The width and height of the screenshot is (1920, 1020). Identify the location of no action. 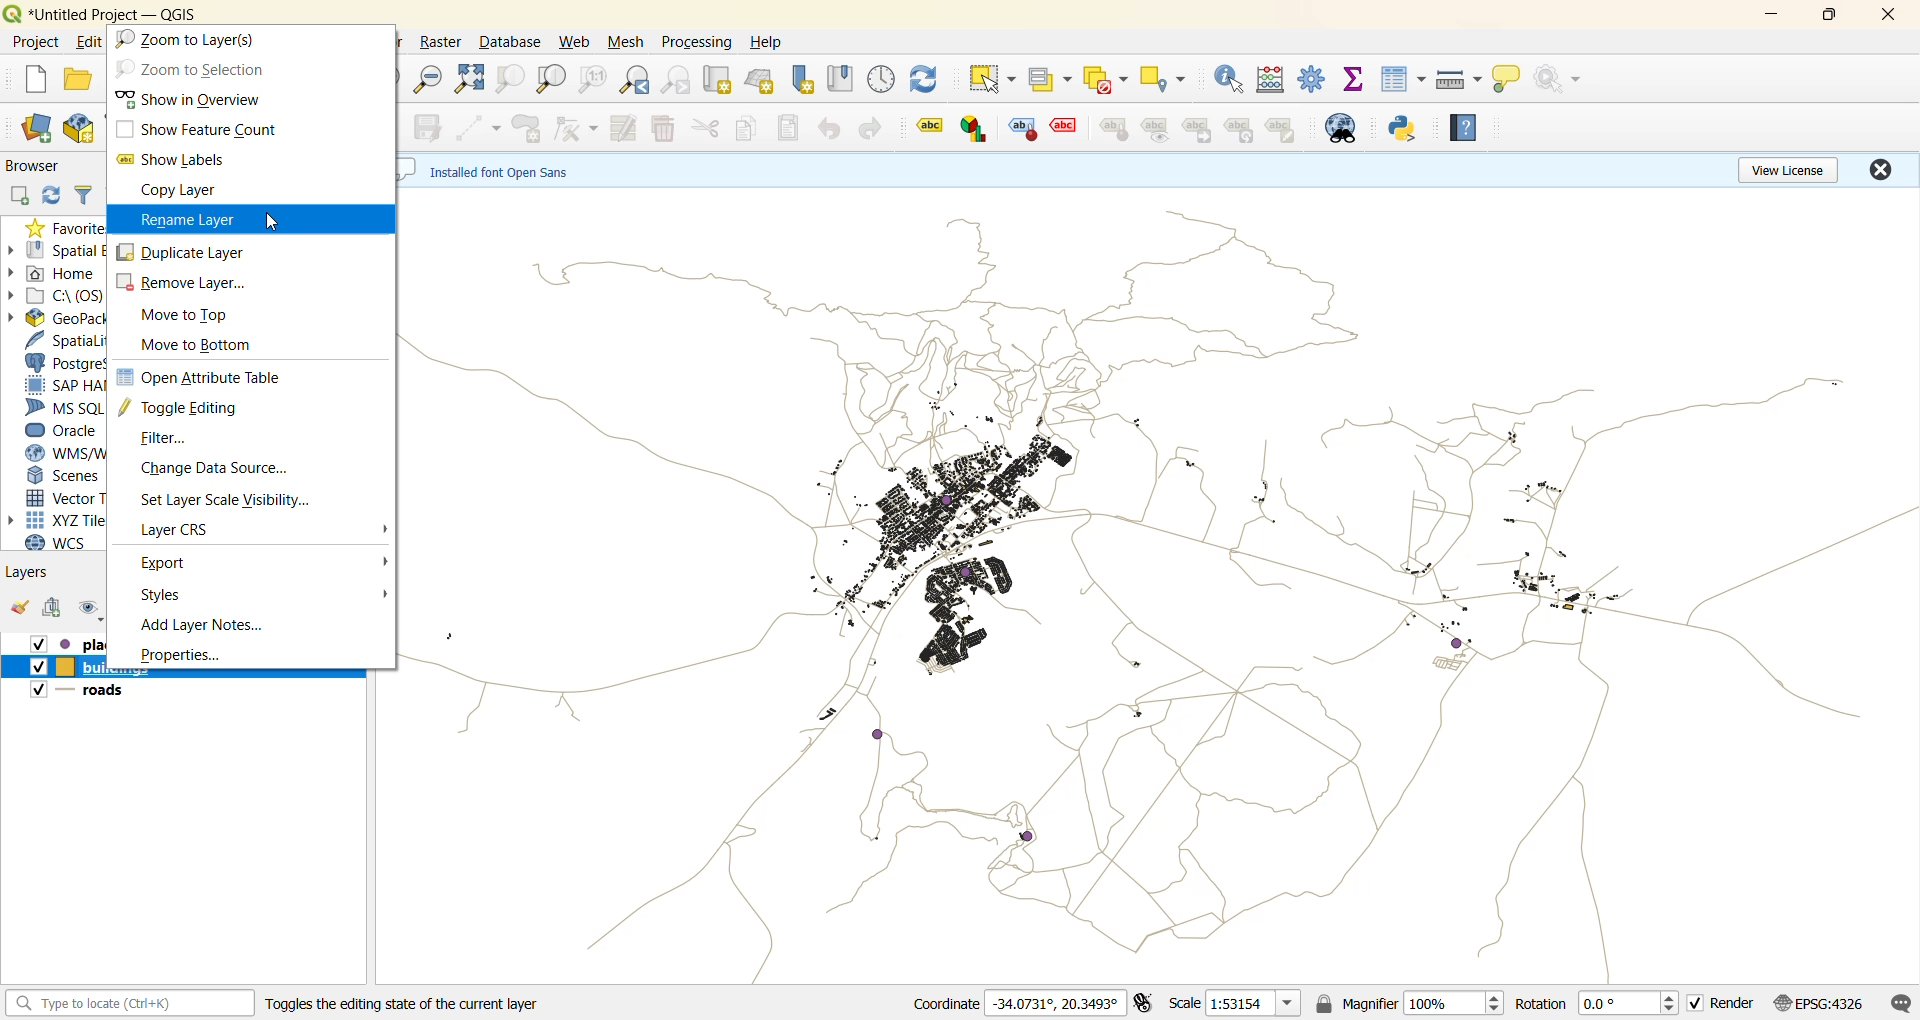
(1563, 81).